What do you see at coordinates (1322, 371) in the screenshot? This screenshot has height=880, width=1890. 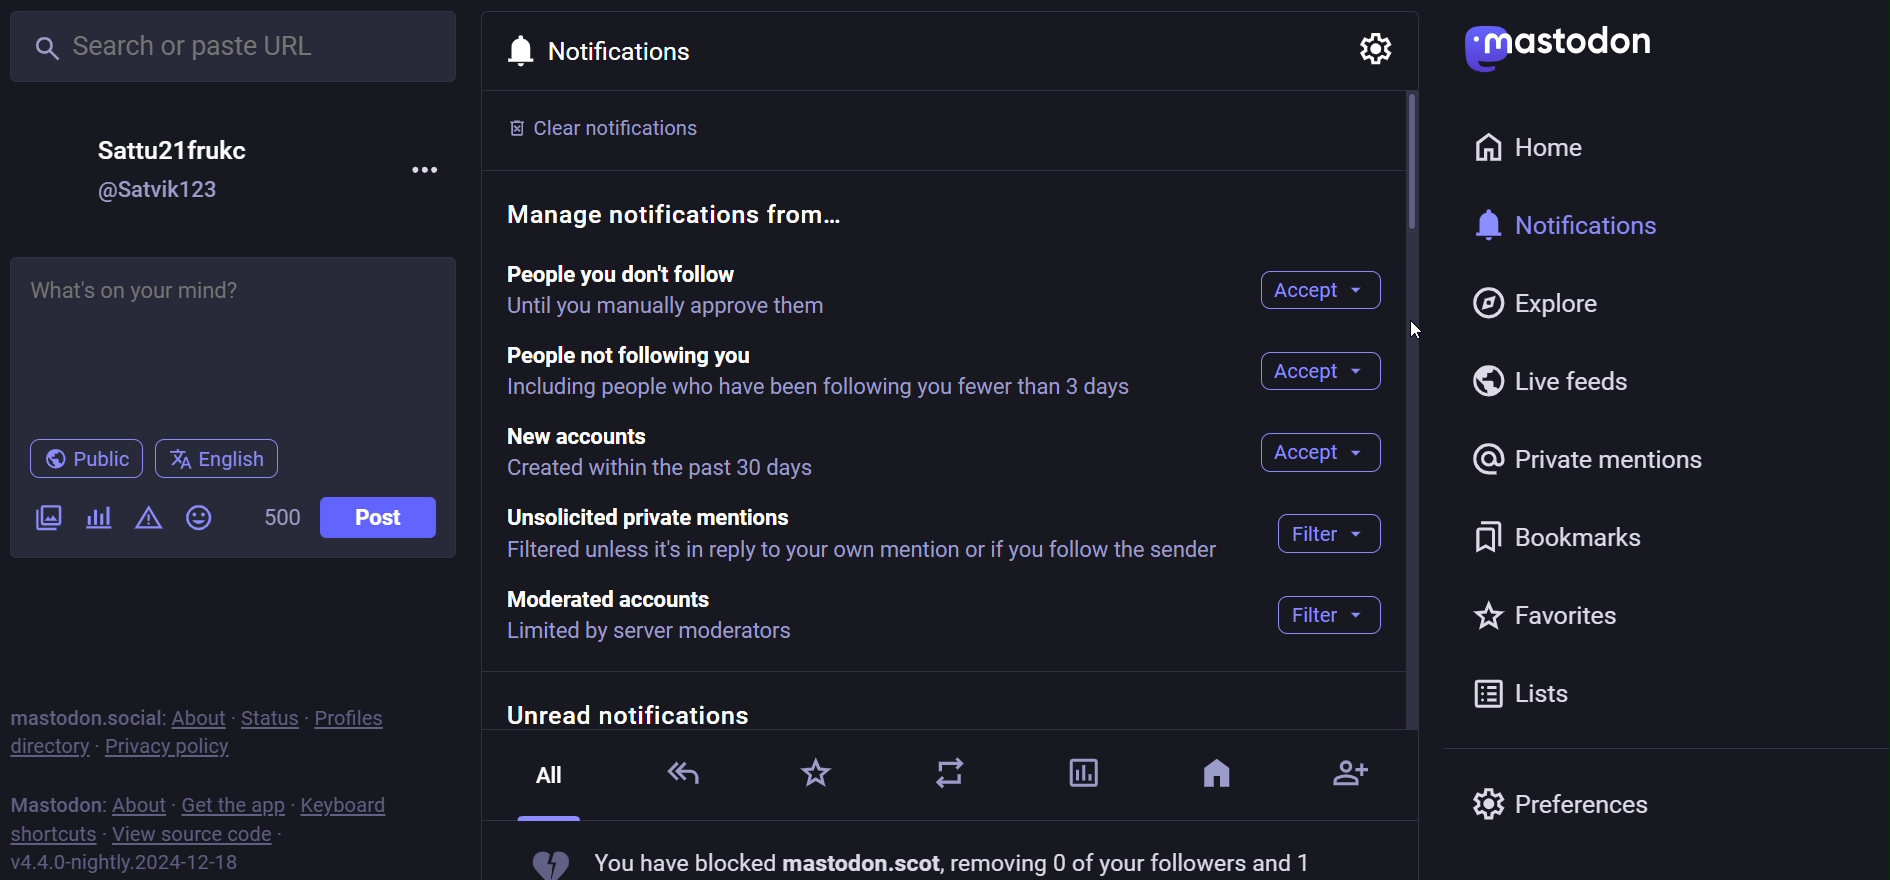 I see `accept` at bounding box center [1322, 371].